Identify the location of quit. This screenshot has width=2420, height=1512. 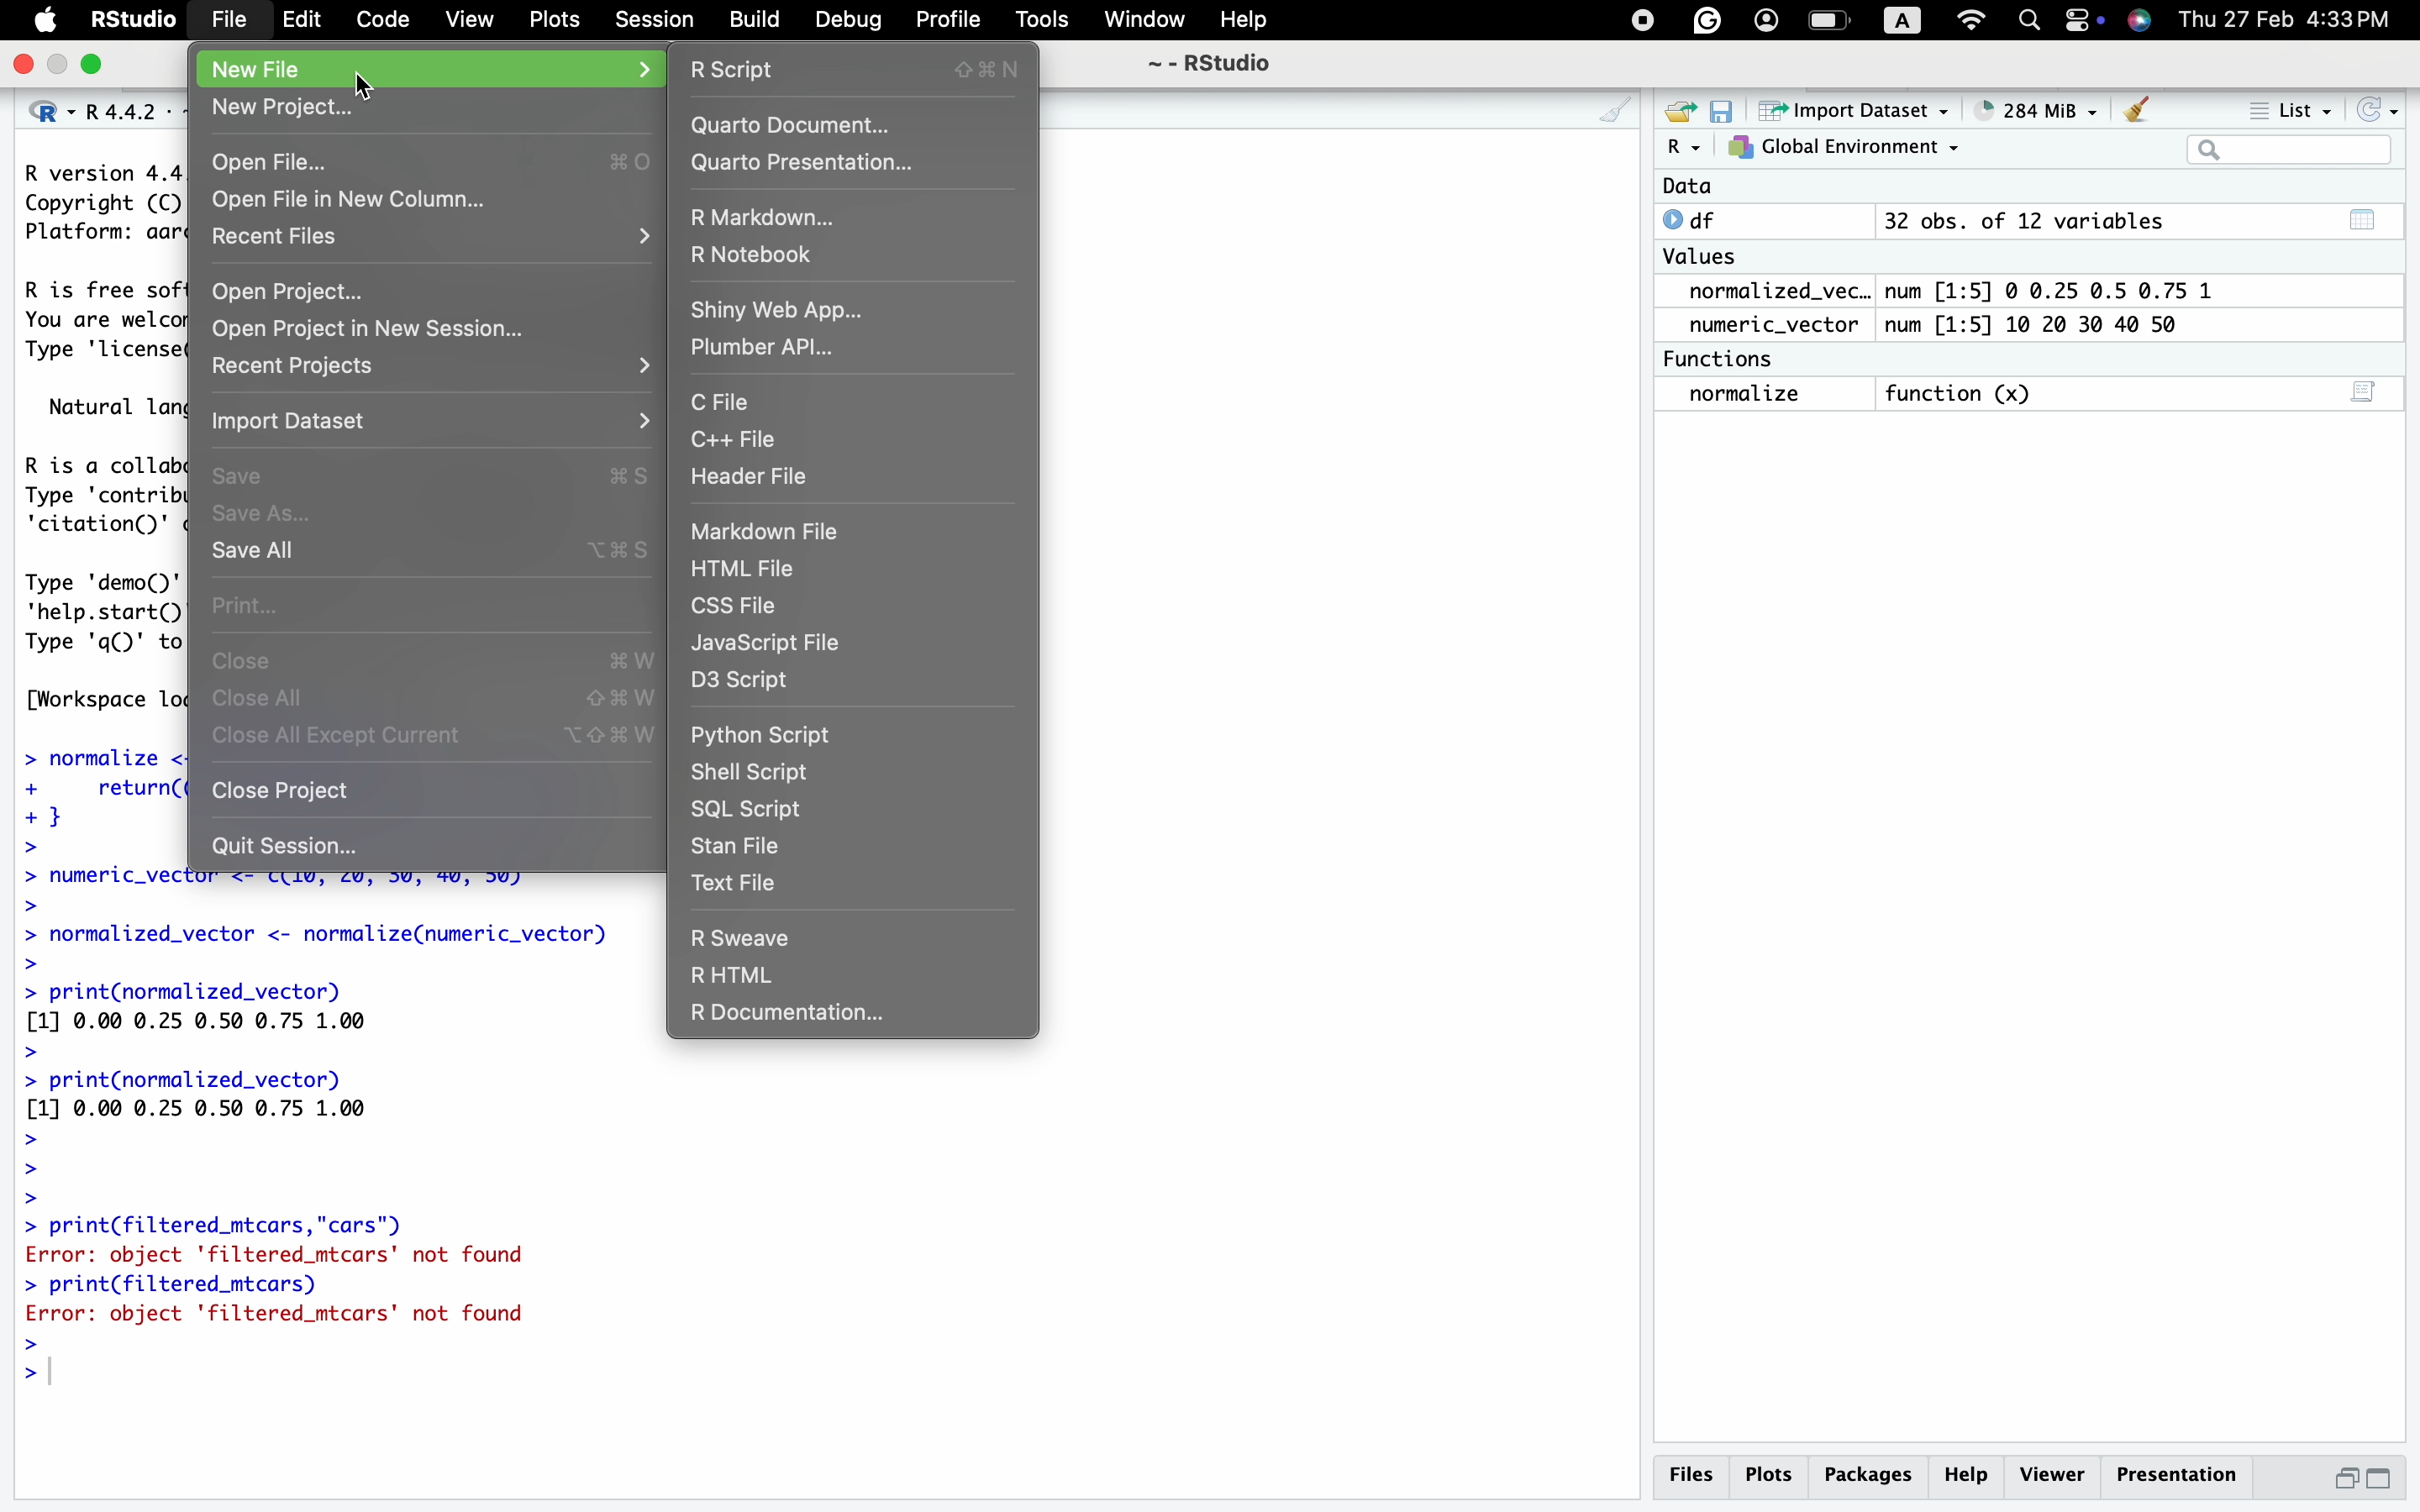
(26, 68).